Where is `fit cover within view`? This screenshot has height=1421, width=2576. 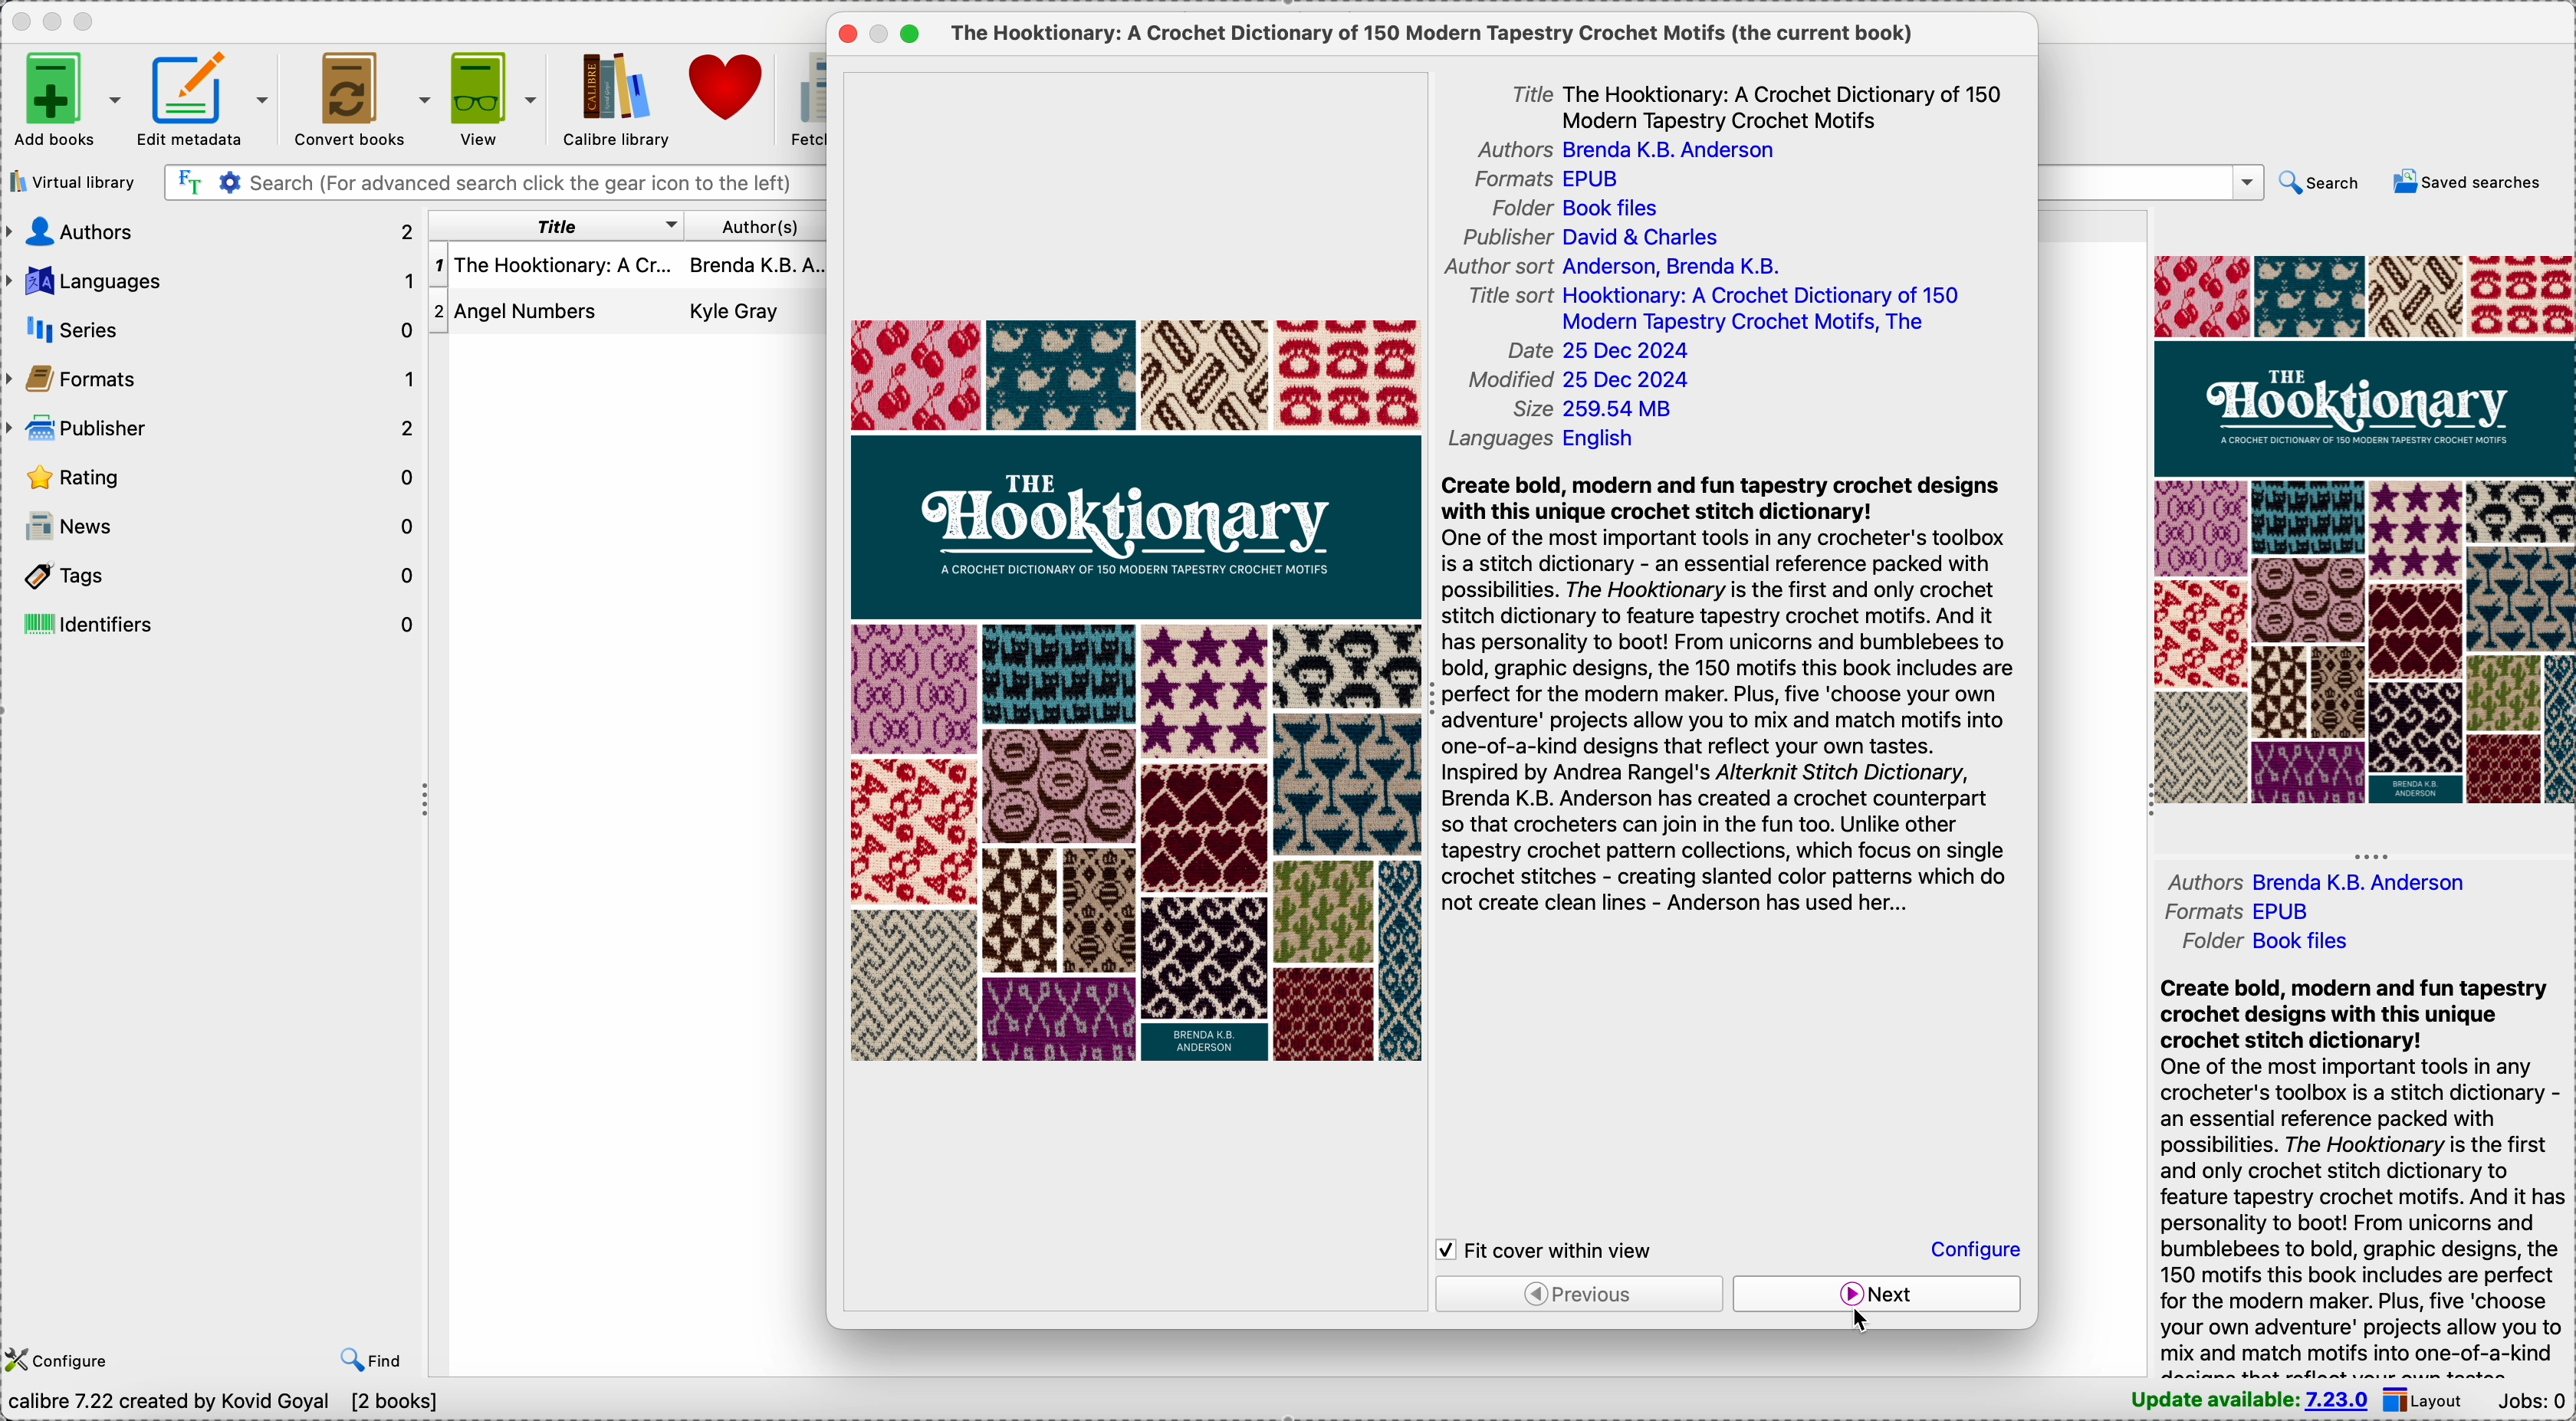
fit cover within view is located at coordinates (1554, 1247).